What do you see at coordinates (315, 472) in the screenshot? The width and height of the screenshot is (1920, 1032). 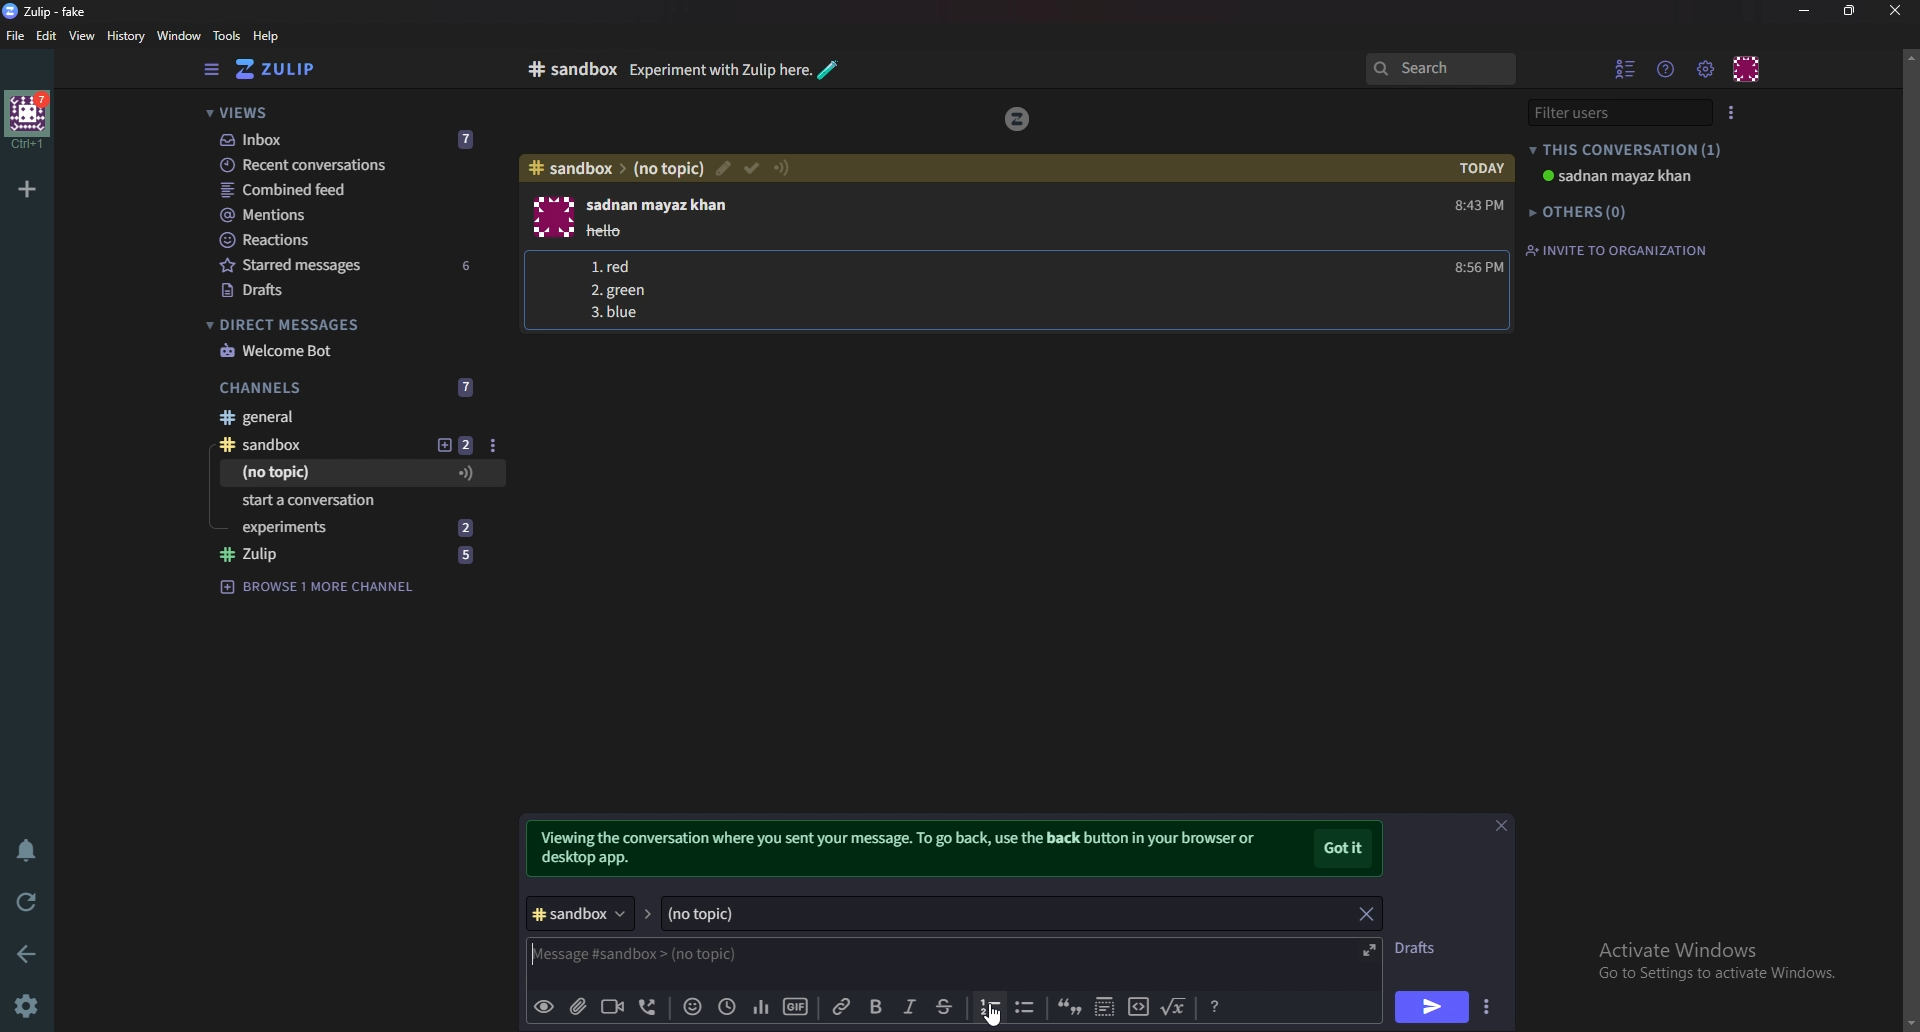 I see `topic` at bounding box center [315, 472].